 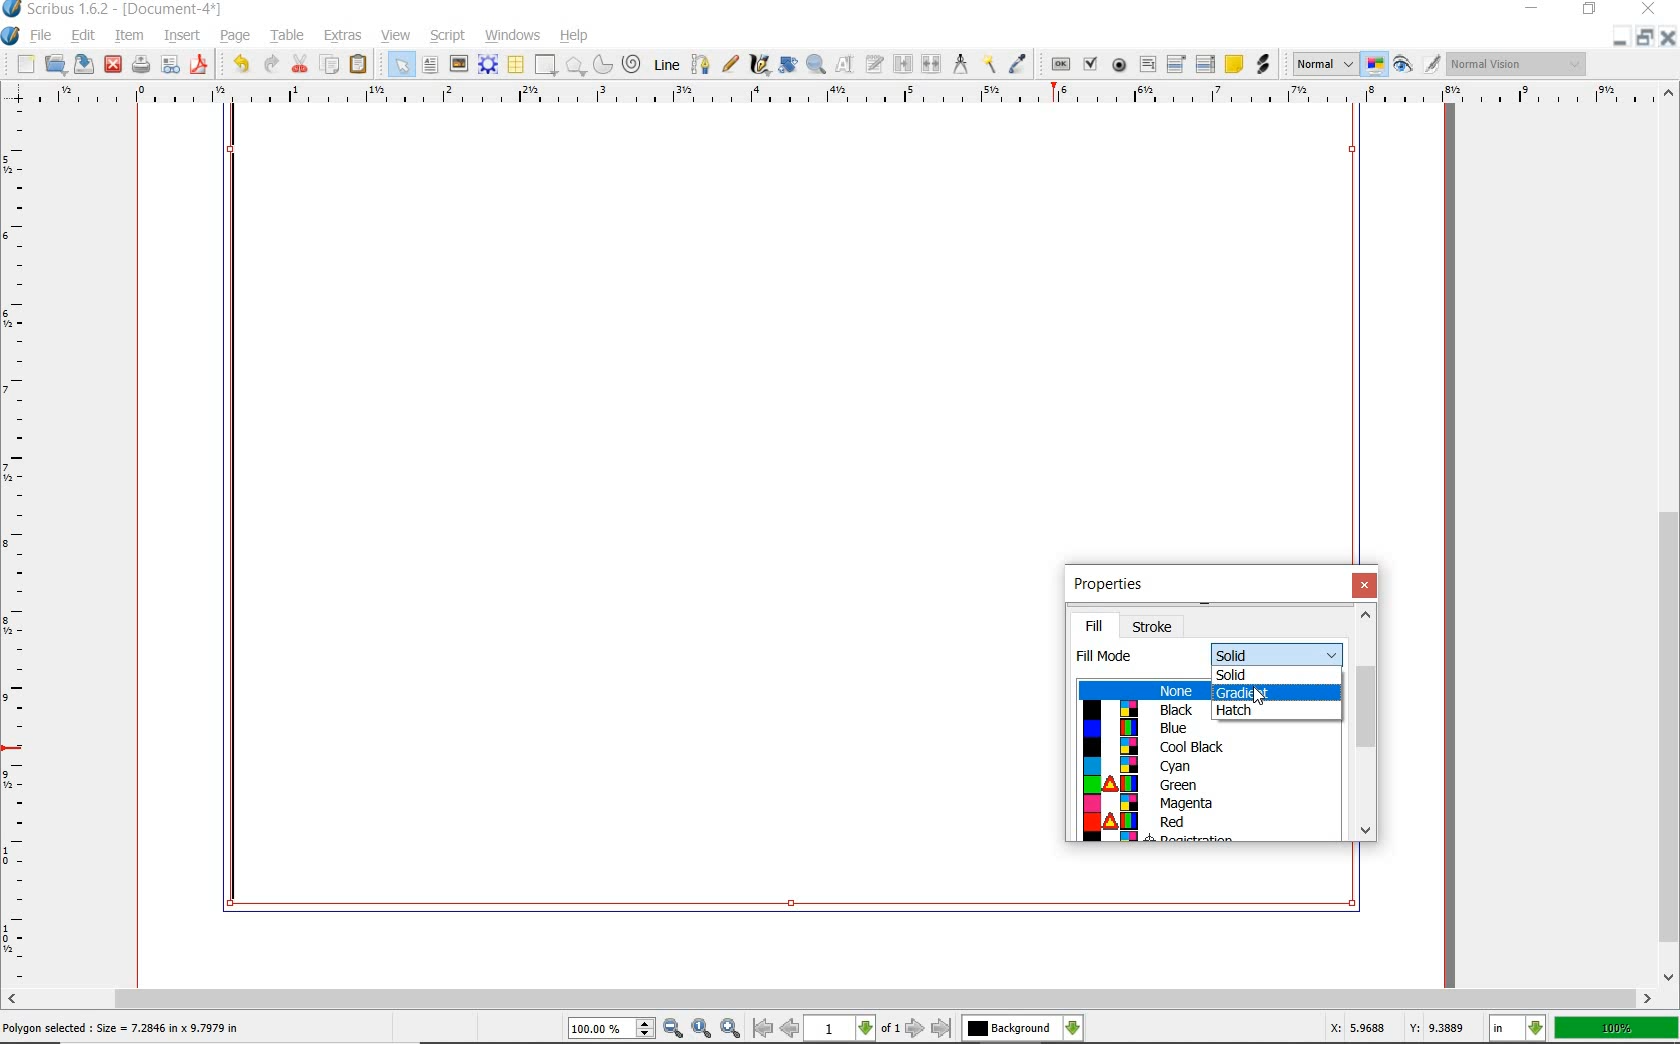 I want to click on pdf combo box, so click(x=1175, y=63).